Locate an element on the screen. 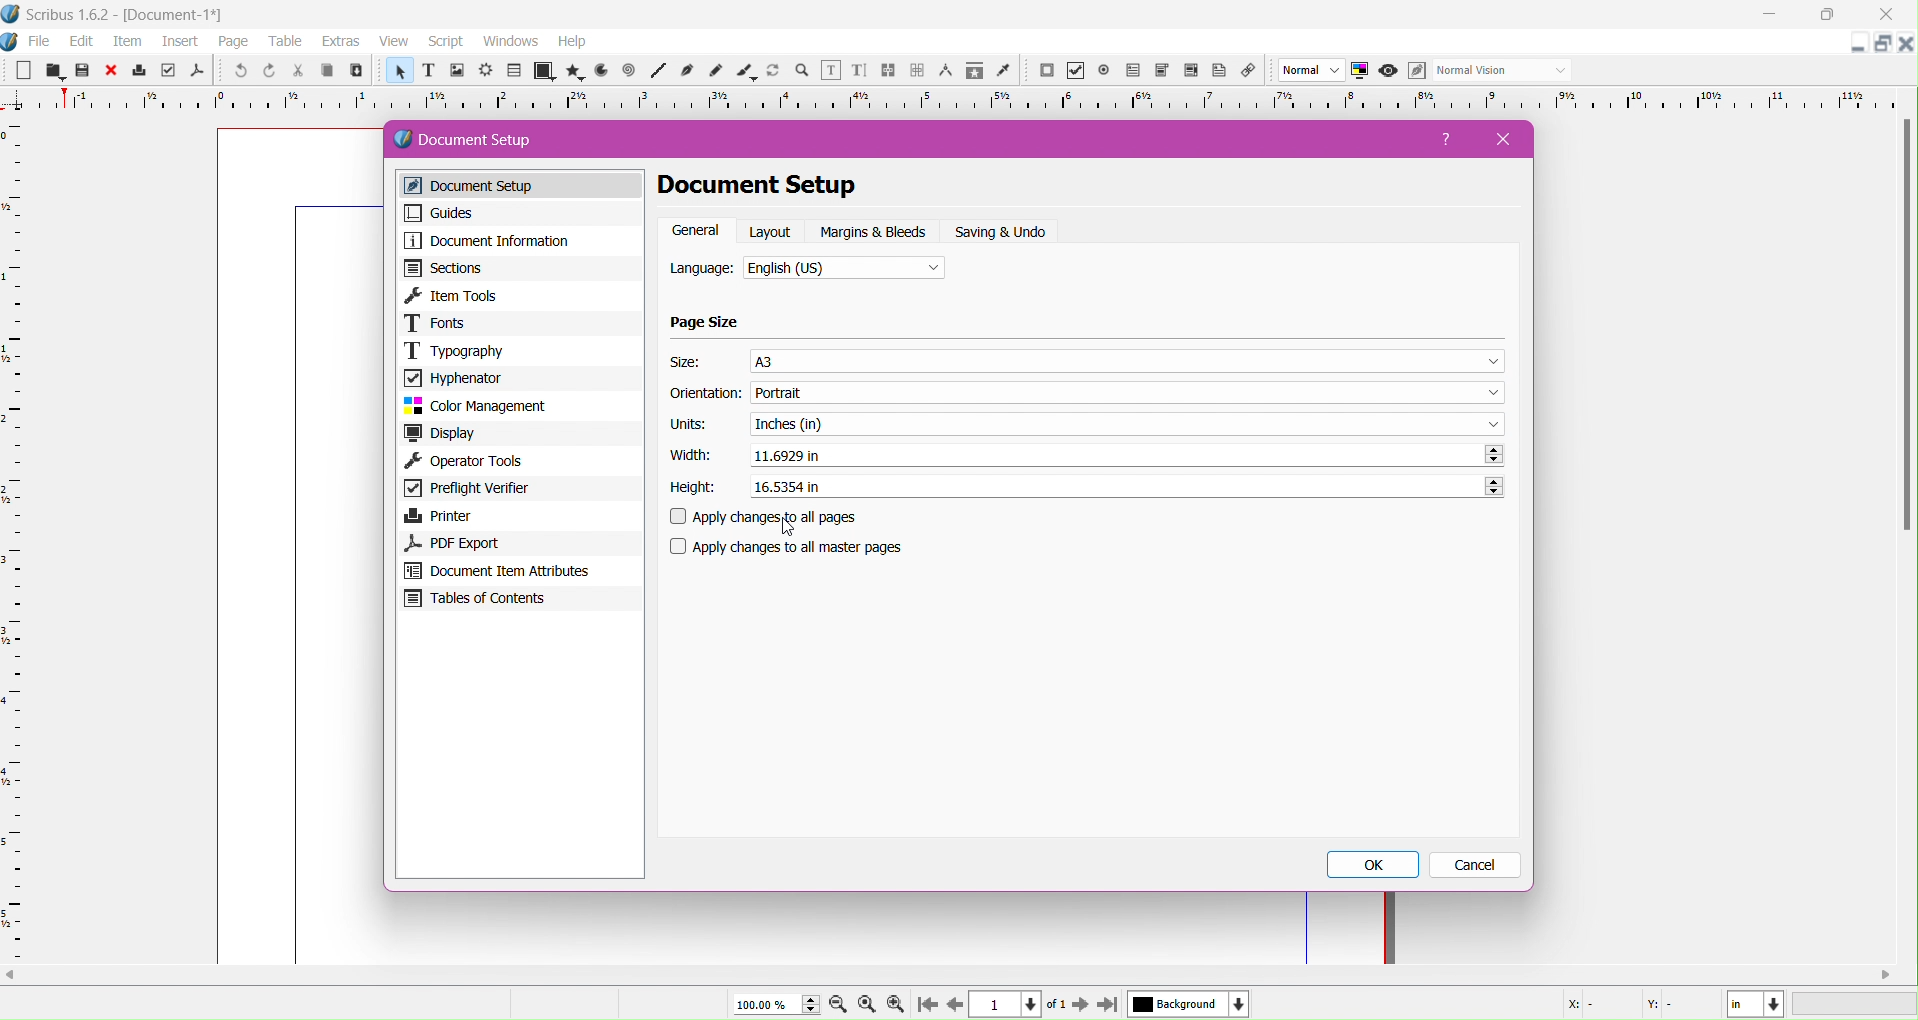 This screenshot has width=1918, height=1020. close app is located at coordinates (1892, 13).